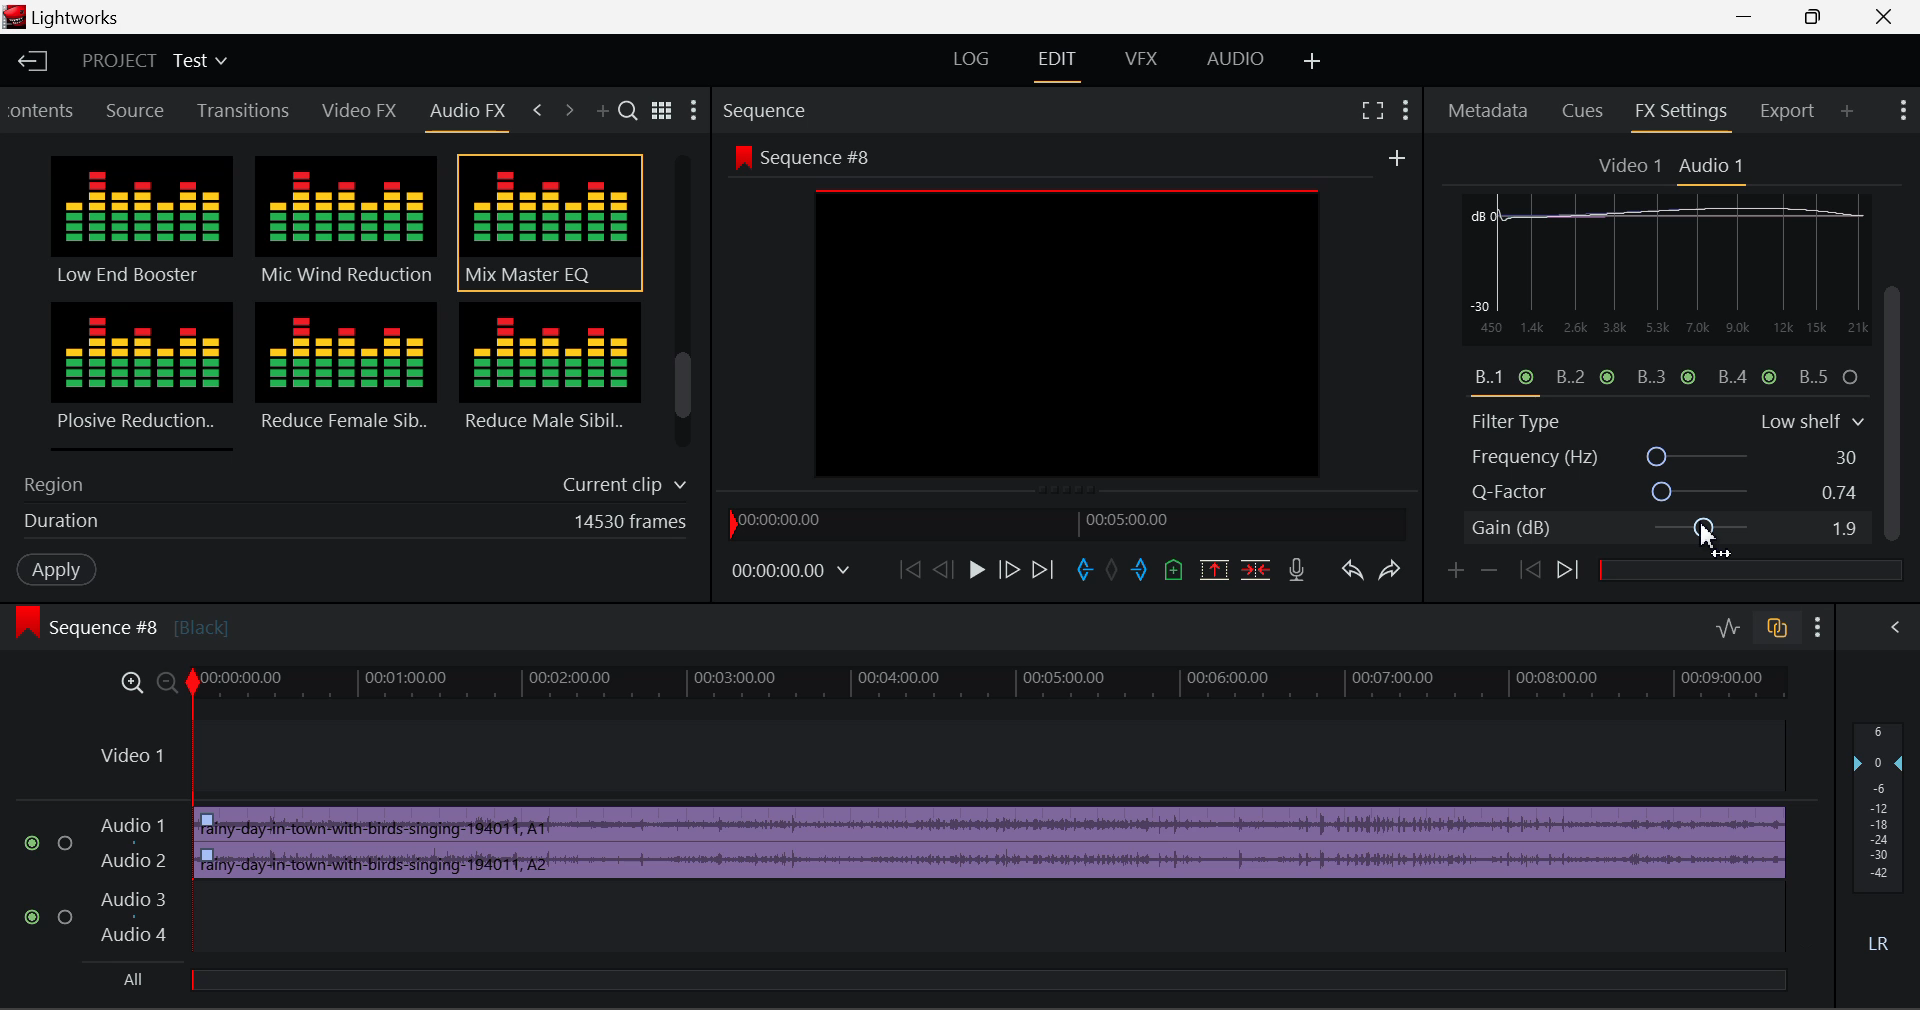  I want to click on Lightworks, so click(90, 18).